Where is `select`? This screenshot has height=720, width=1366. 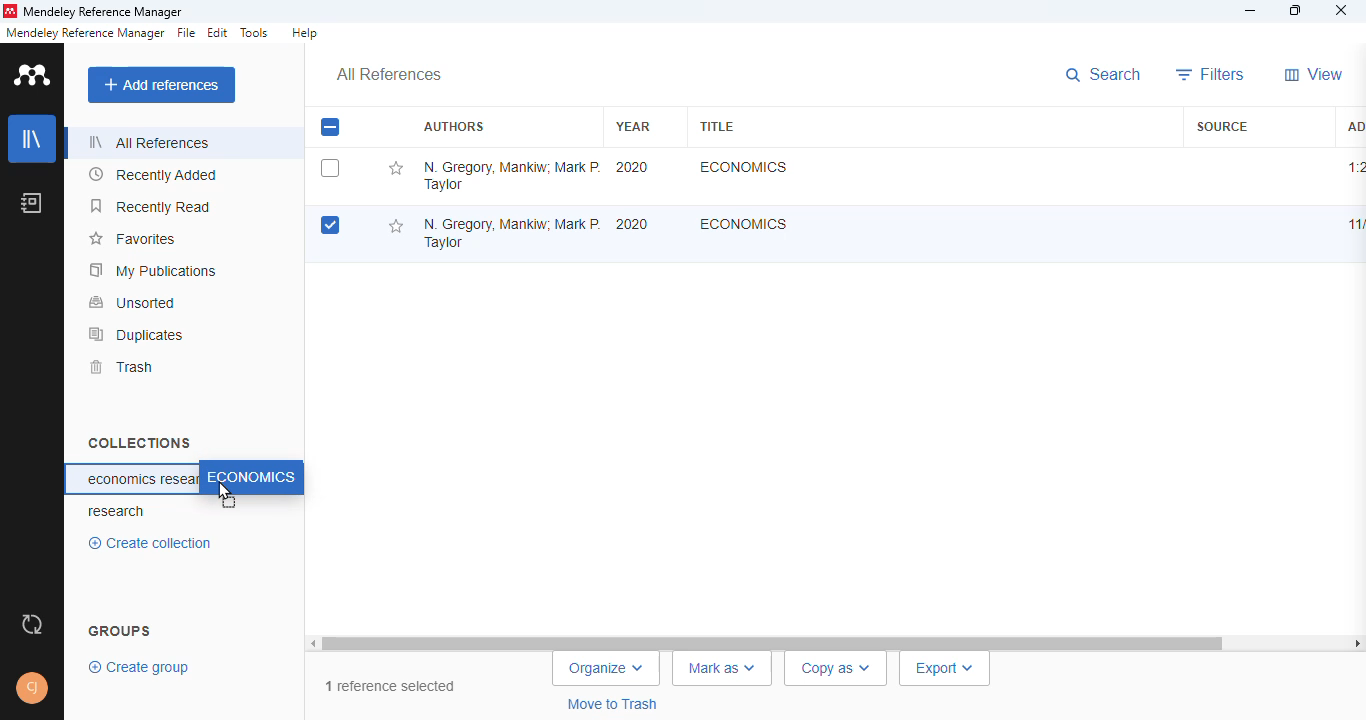 select is located at coordinates (330, 128).